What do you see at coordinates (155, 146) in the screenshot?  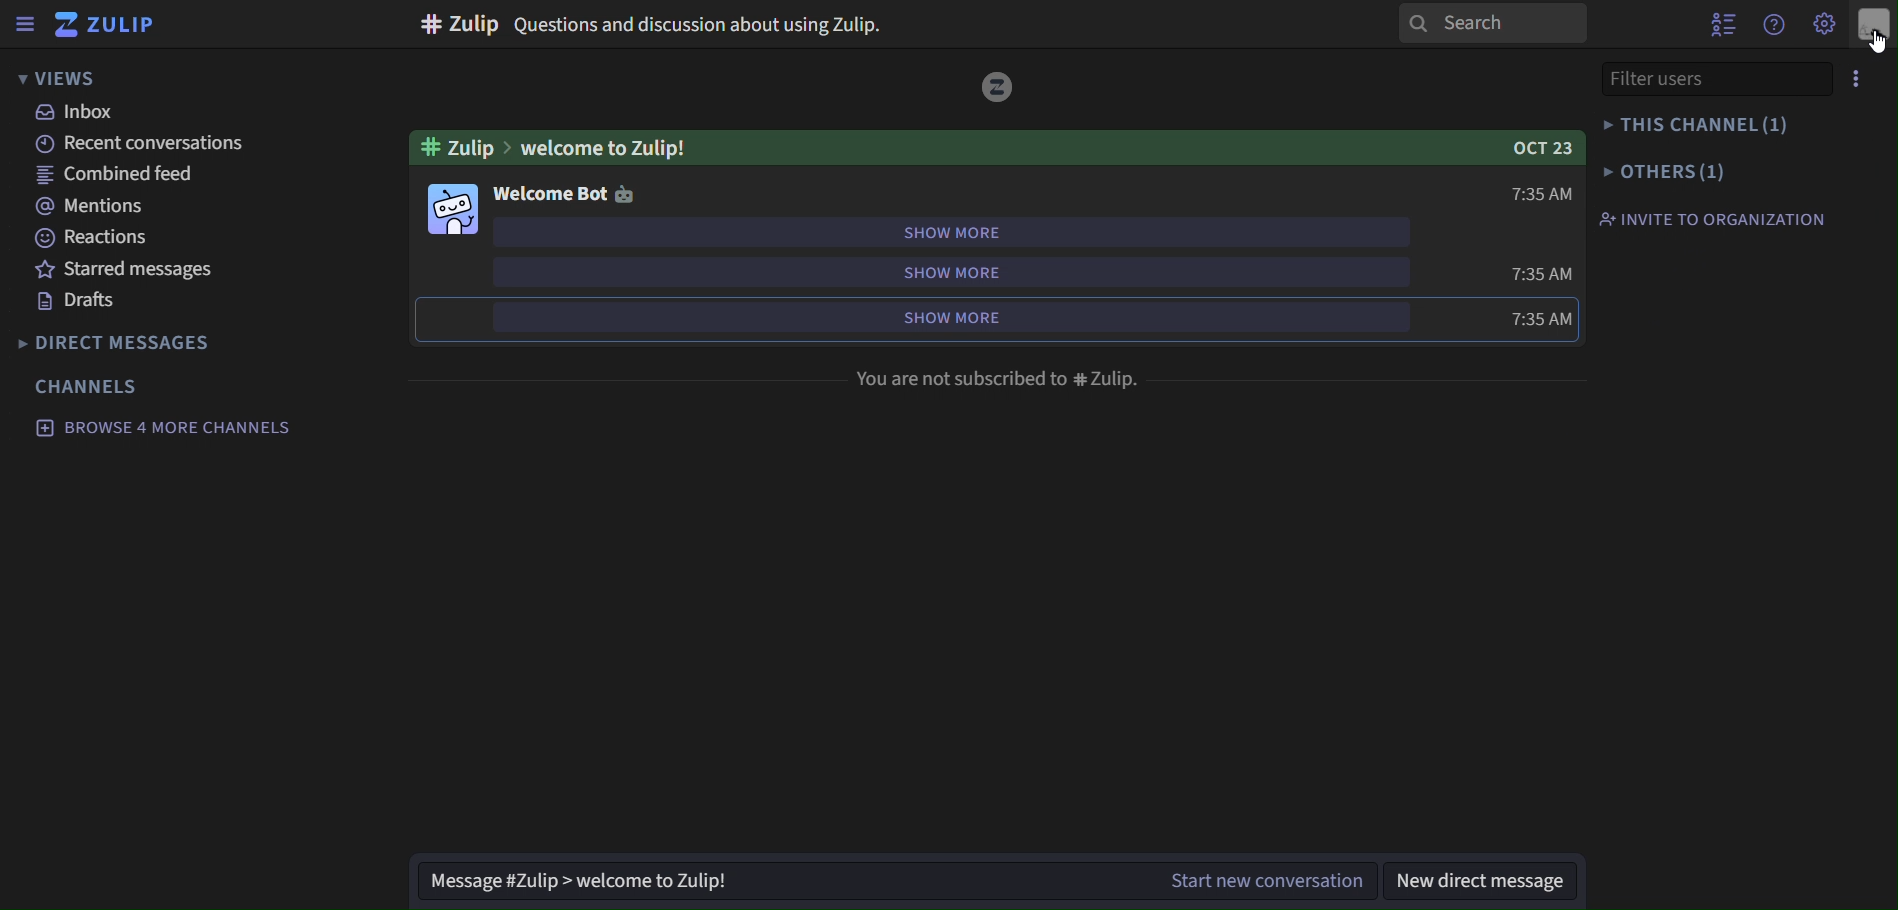 I see `recent conversations` at bounding box center [155, 146].